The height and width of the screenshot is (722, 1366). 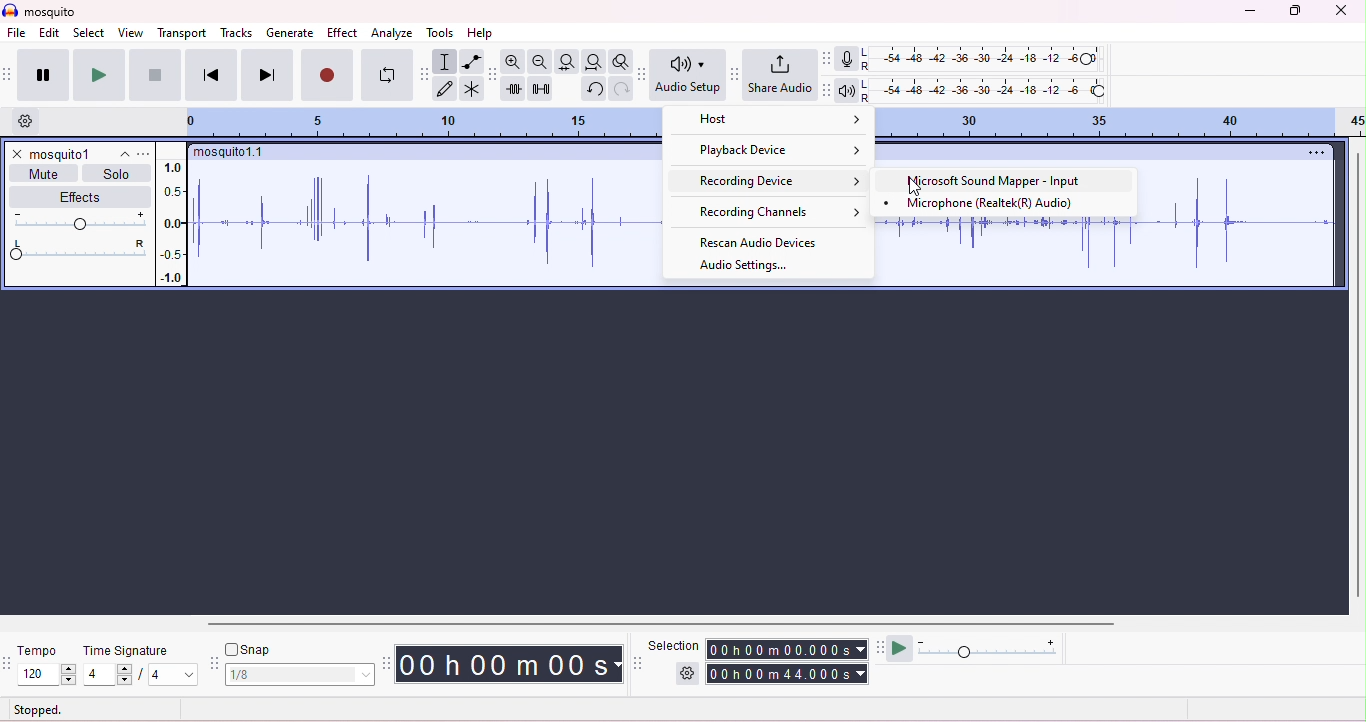 I want to click on close, so click(x=16, y=154).